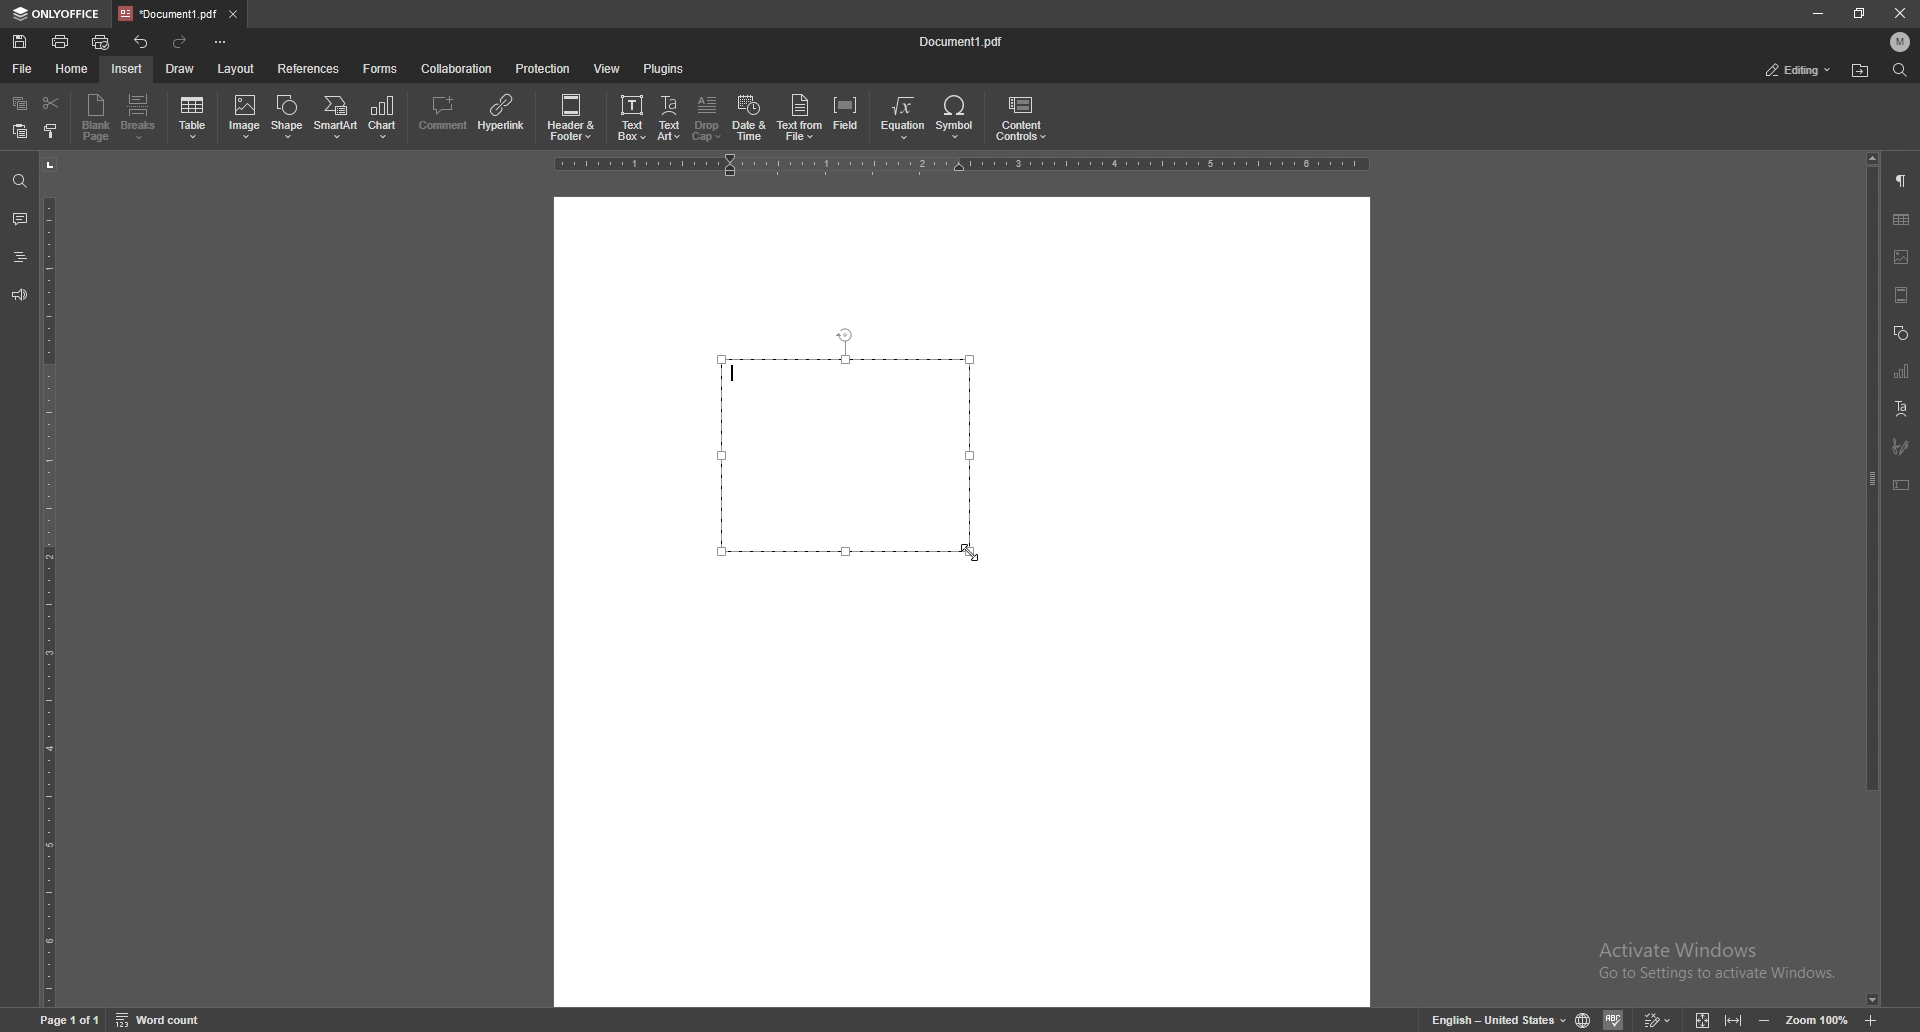 This screenshot has width=1920, height=1032. What do you see at coordinates (161, 1020) in the screenshot?
I see `word count` at bounding box center [161, 1020].